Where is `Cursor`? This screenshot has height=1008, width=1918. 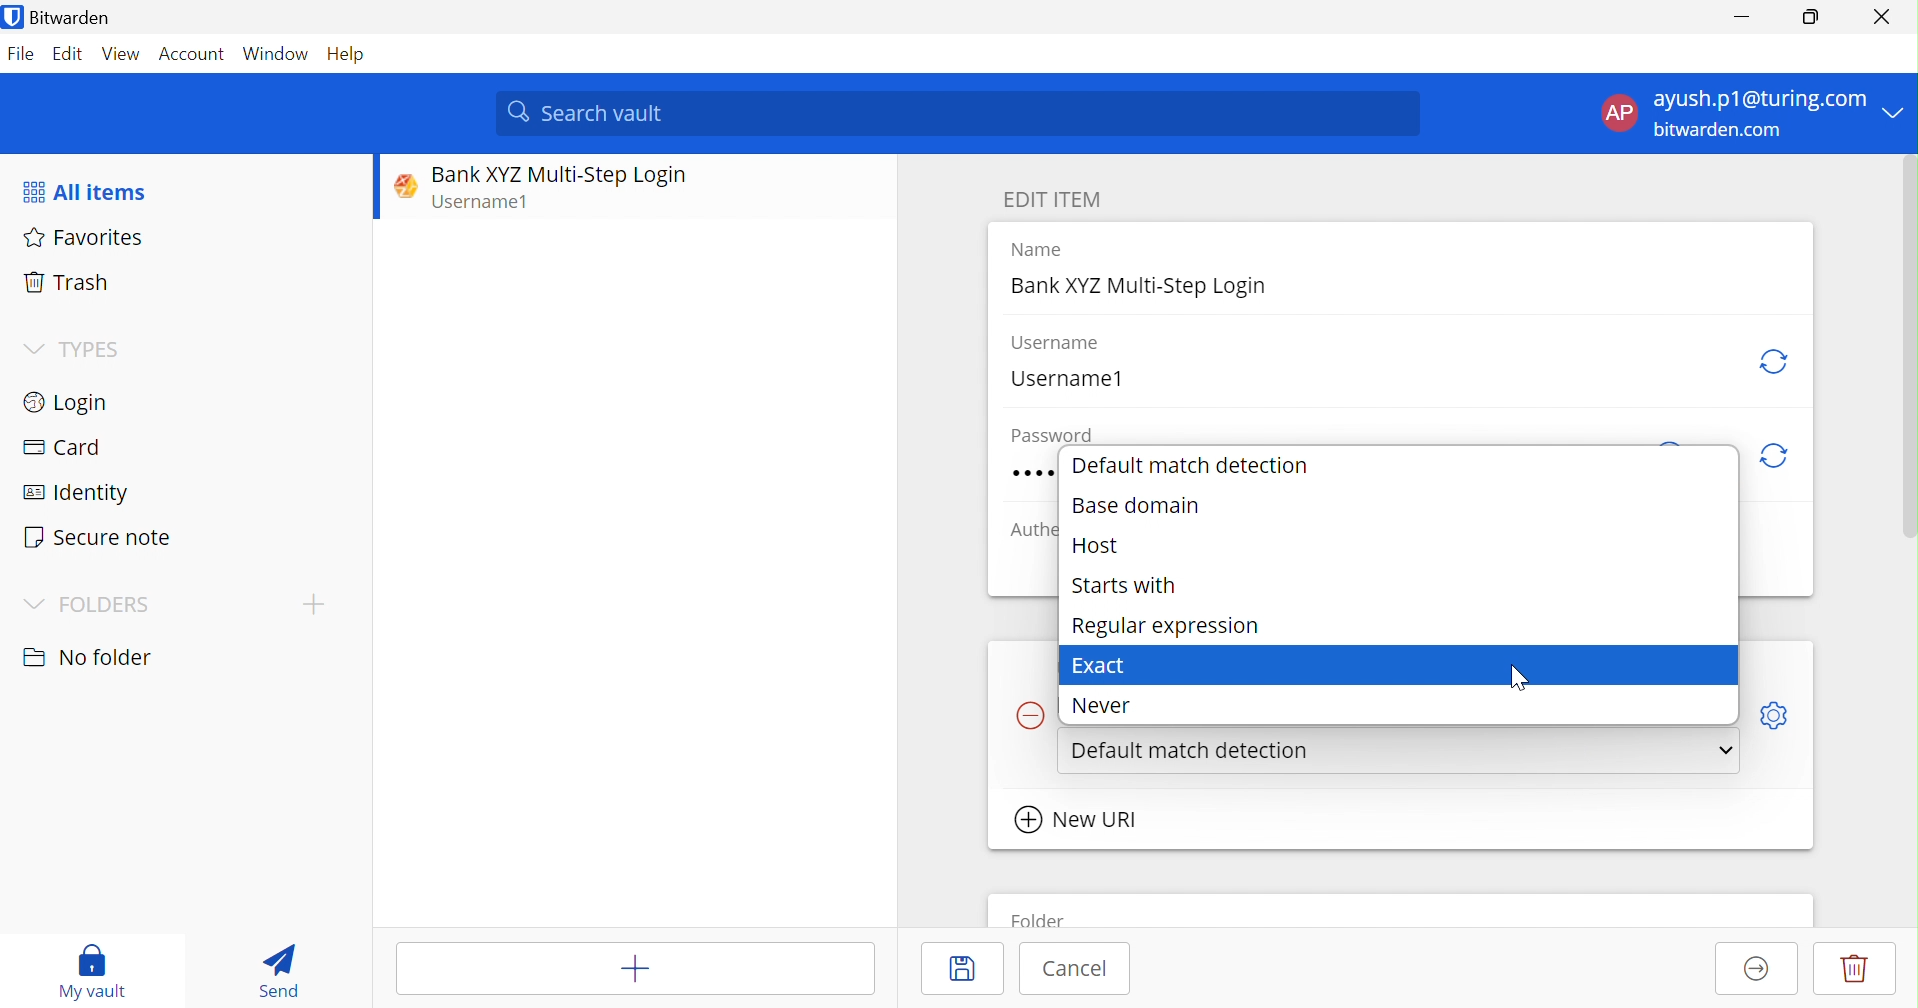 Cursor is located at coordinates (1522, 682).